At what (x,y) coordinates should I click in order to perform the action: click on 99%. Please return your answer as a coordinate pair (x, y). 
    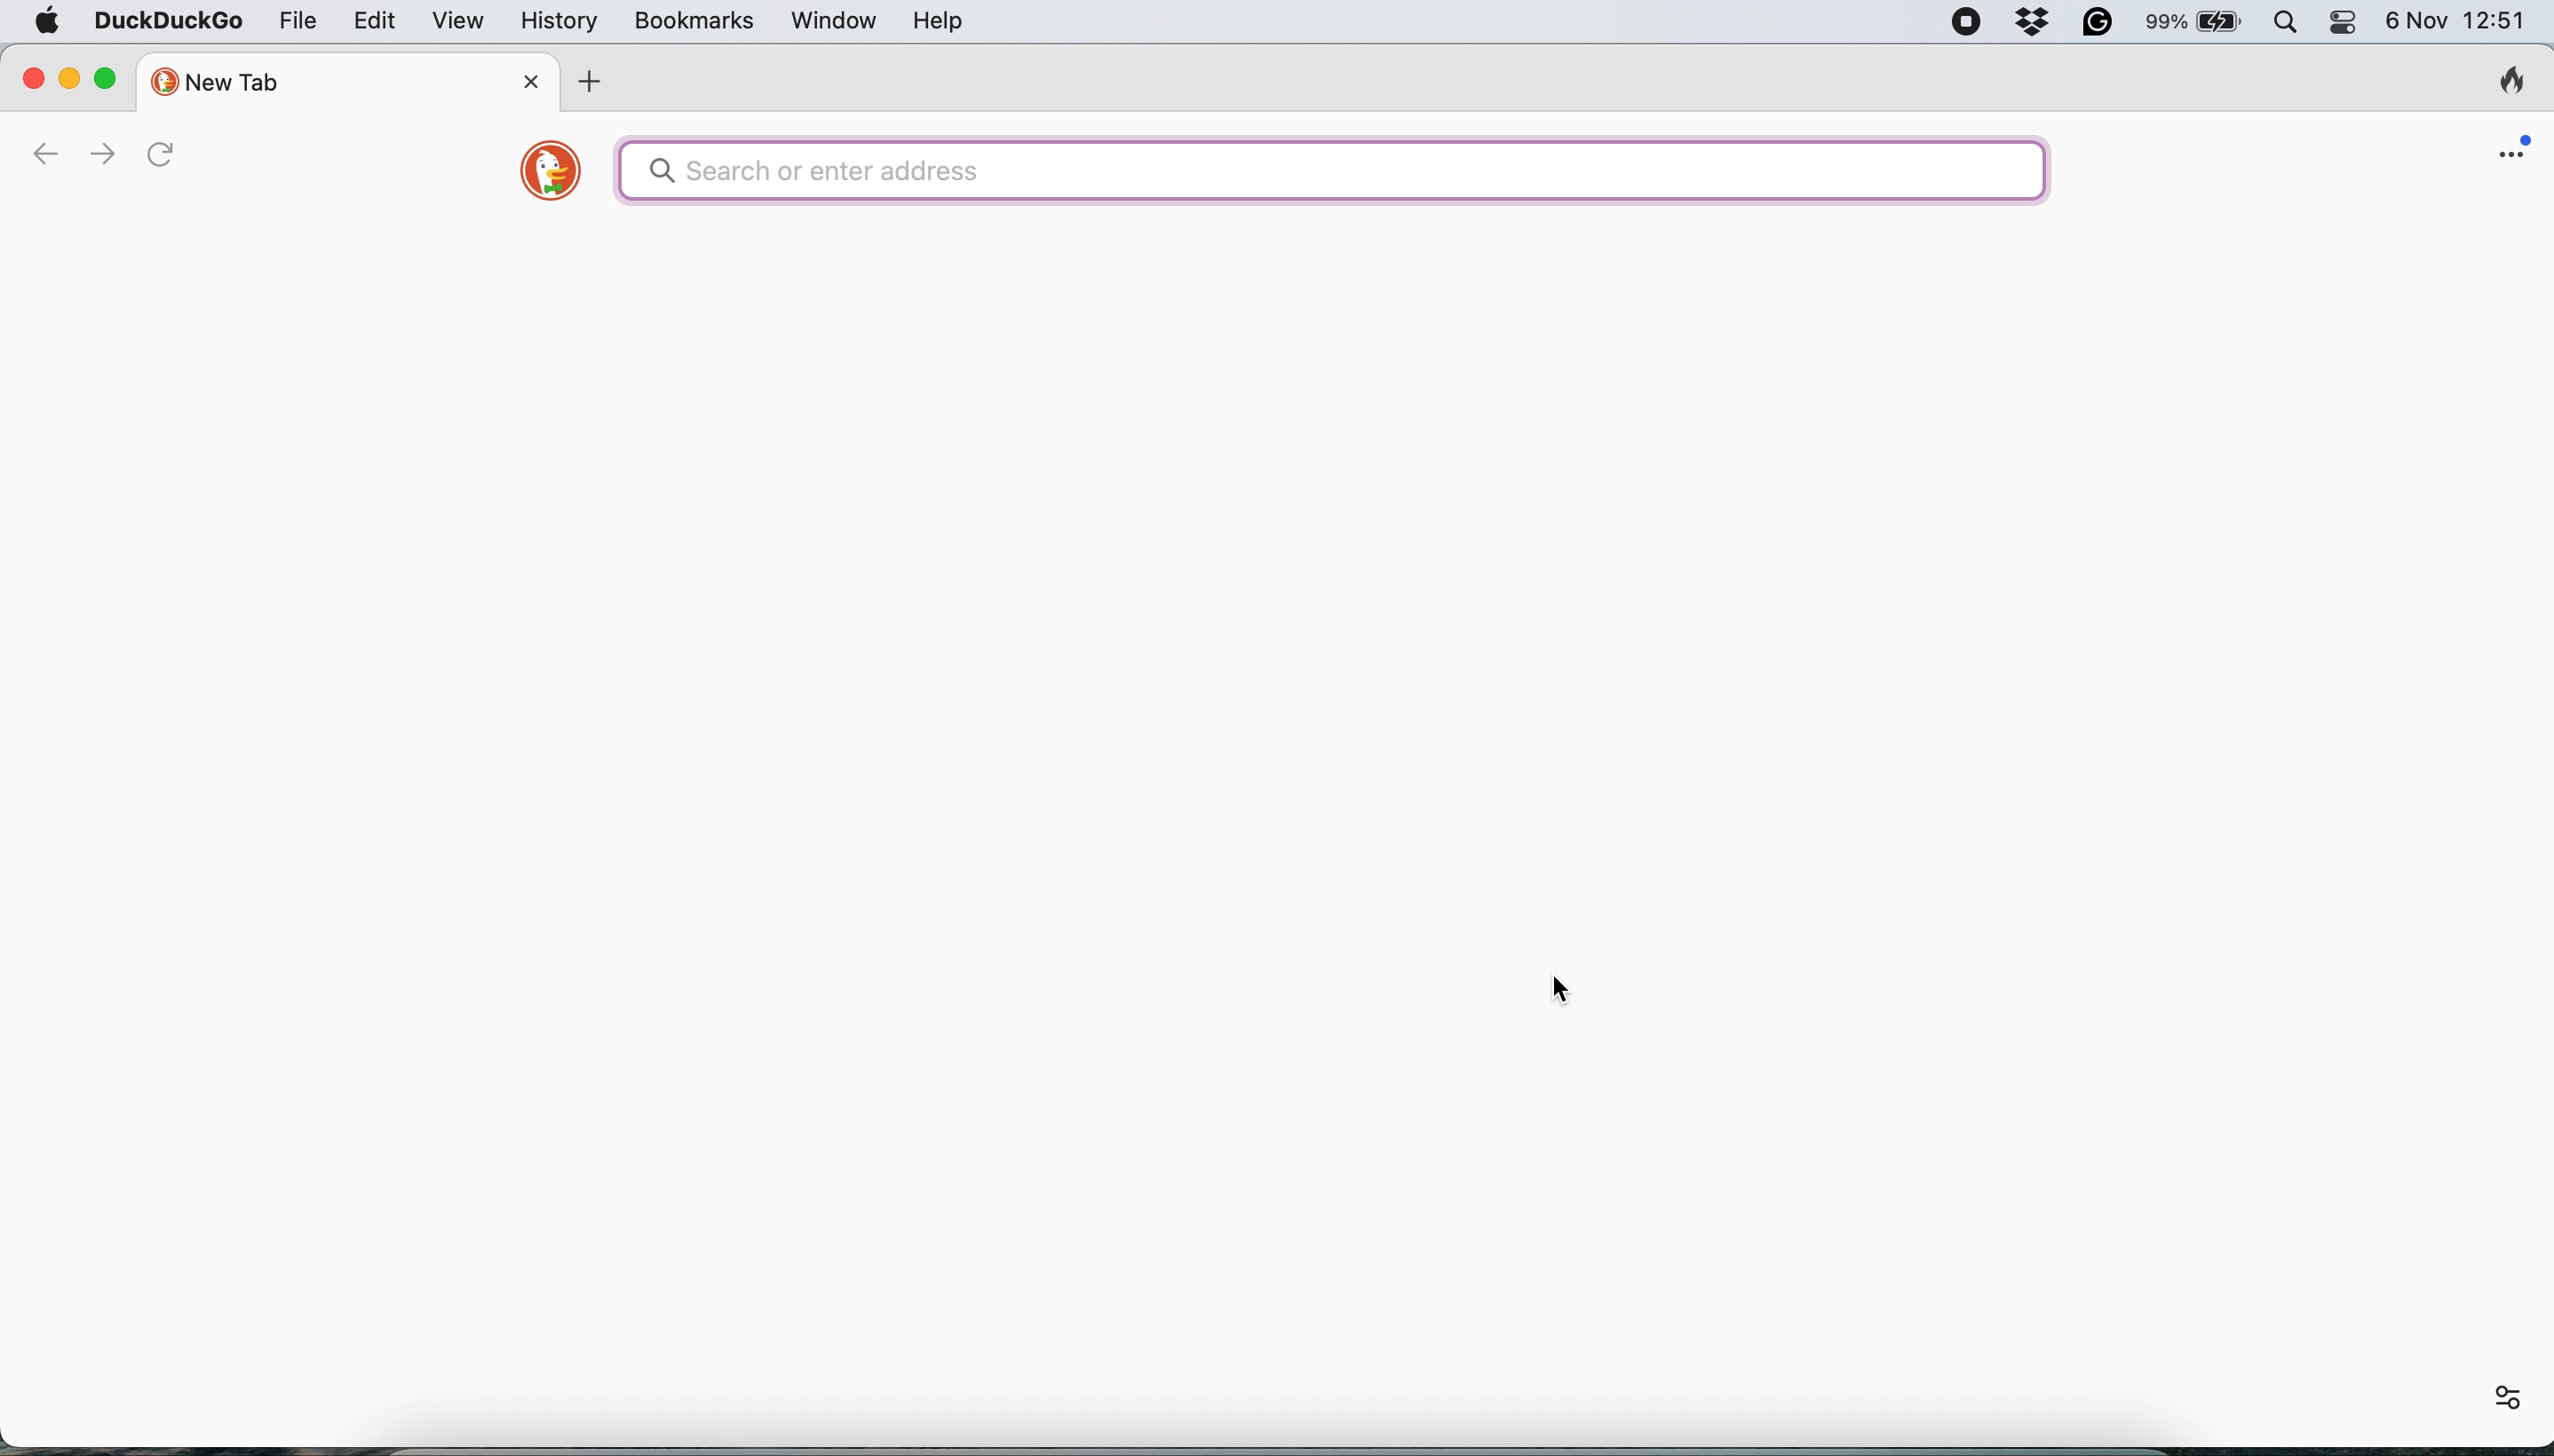
    Looking at the image, I should click on (2159, 24).